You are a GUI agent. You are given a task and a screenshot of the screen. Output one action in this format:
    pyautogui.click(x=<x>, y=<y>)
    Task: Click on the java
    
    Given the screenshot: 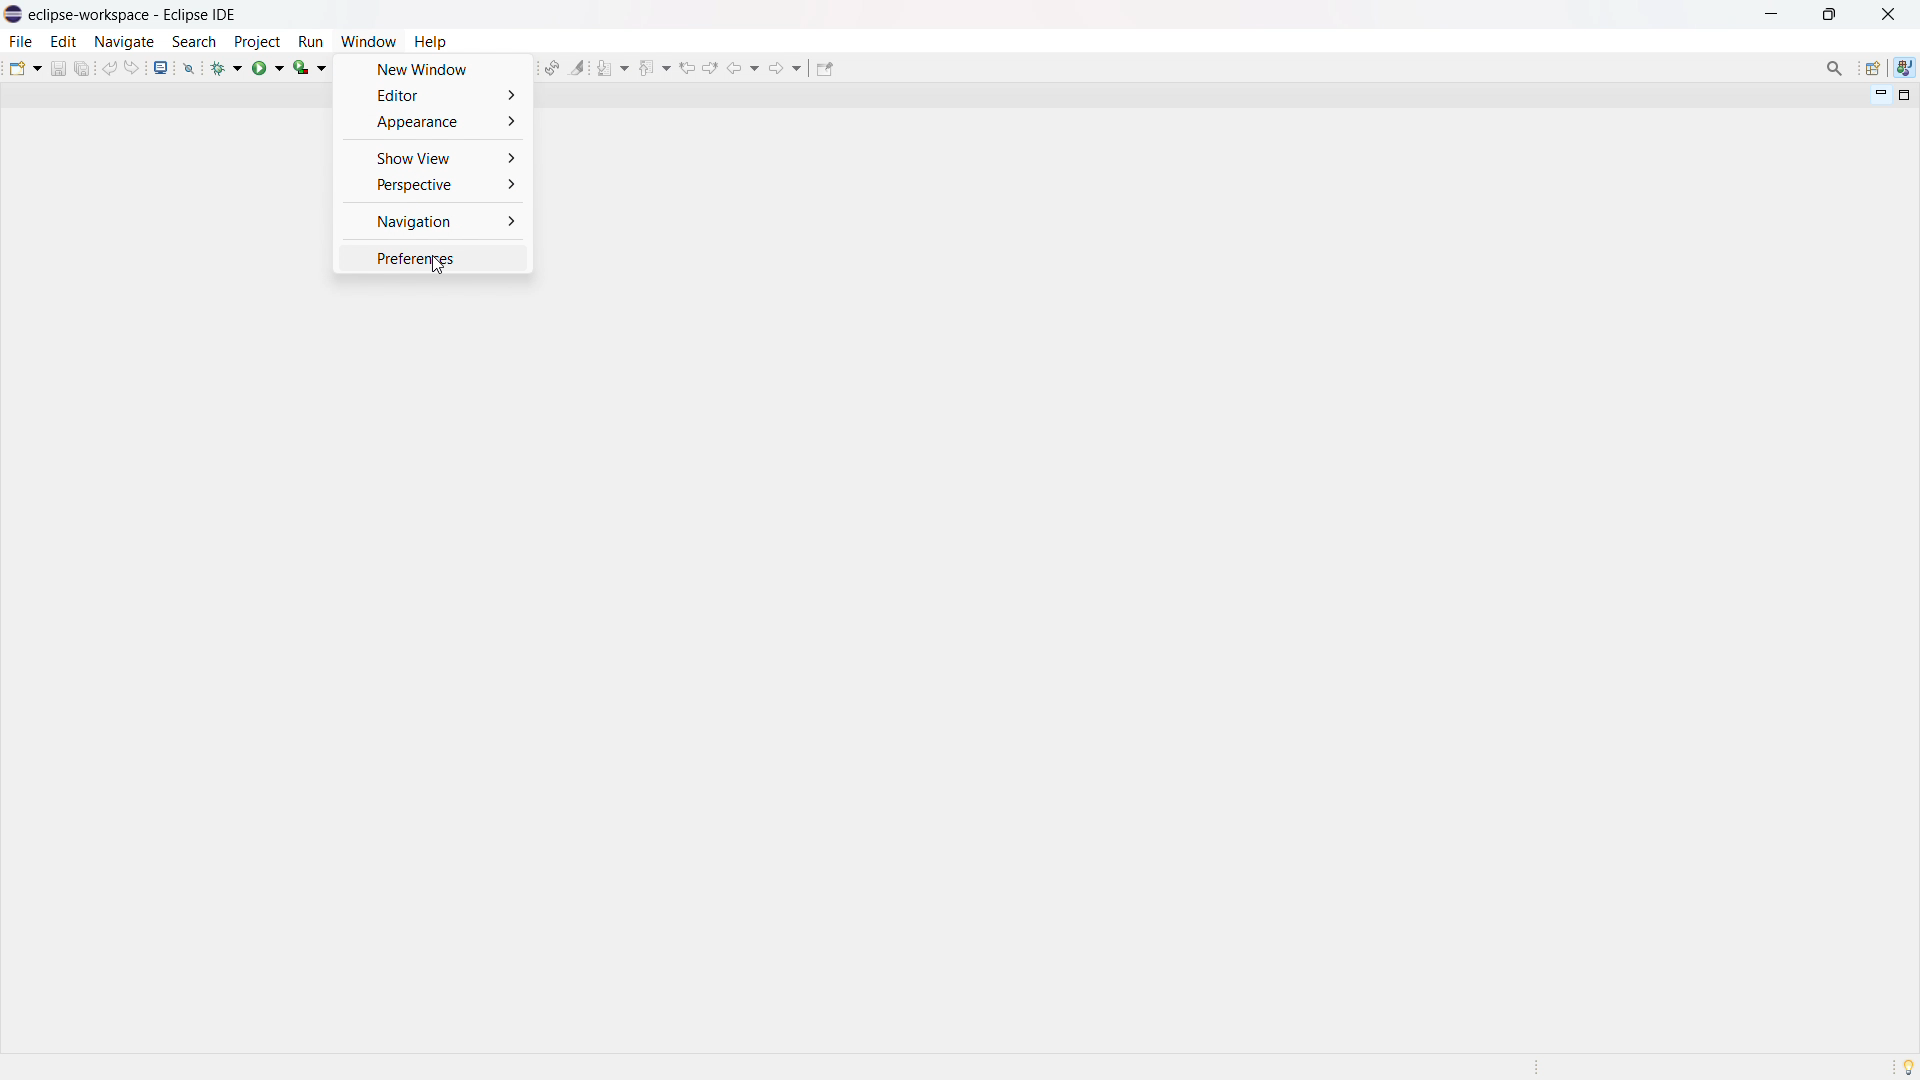 What is the action you would take?
    pyautogui.click(x=1905, y=68)
    